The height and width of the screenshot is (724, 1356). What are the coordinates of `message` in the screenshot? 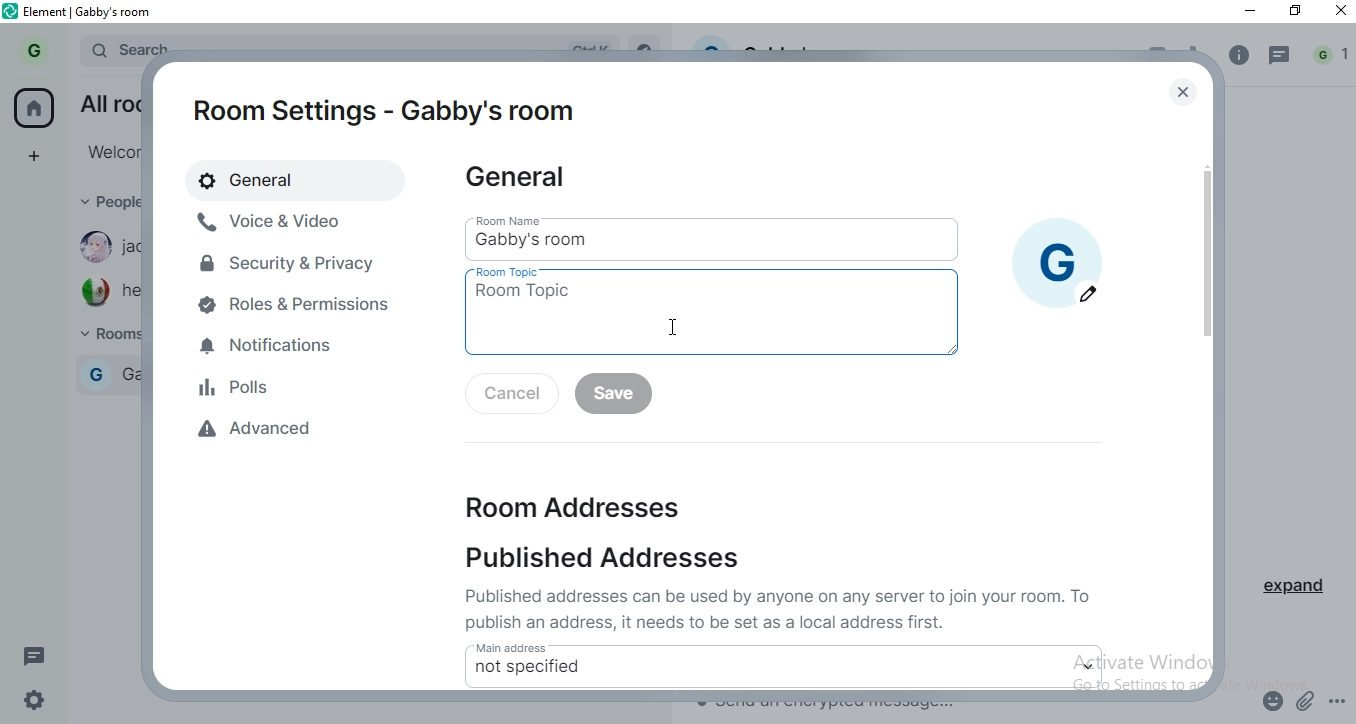 It's located at (1282, 57).